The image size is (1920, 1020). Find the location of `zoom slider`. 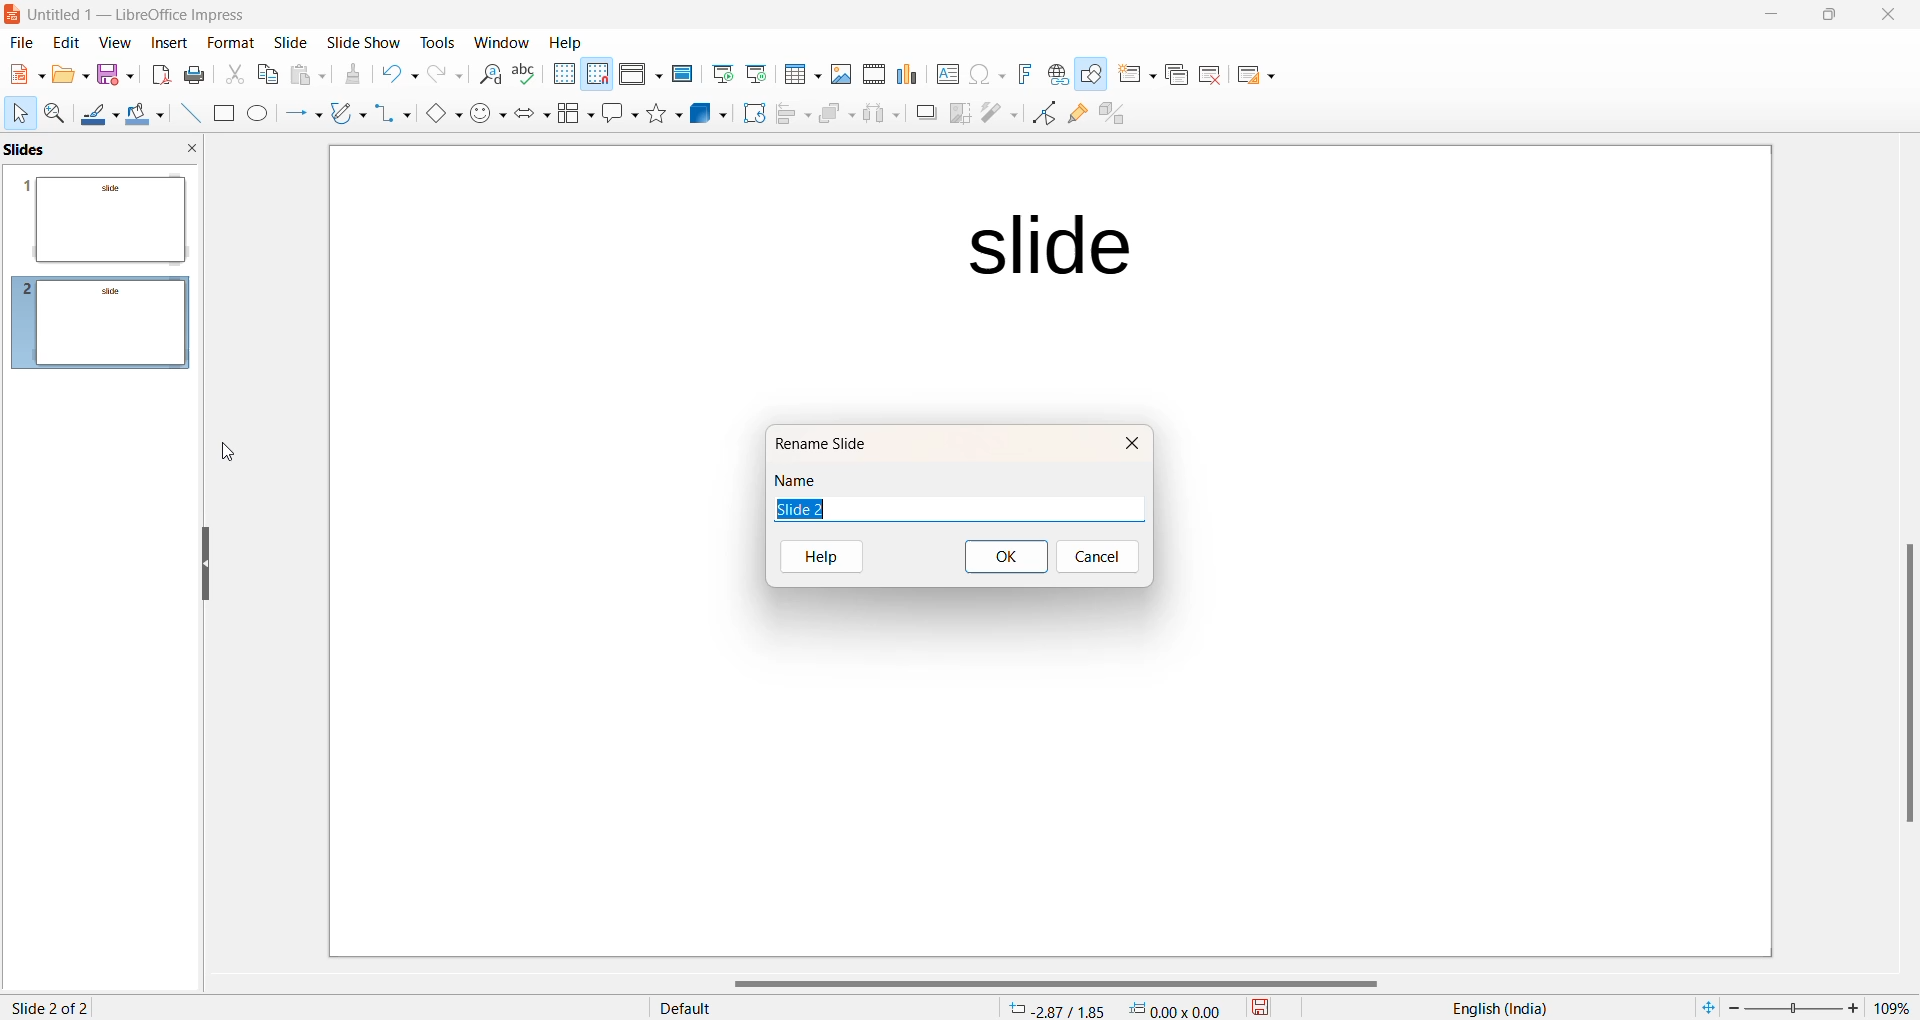

zoom slider is located at coordinates (1798, 1006).